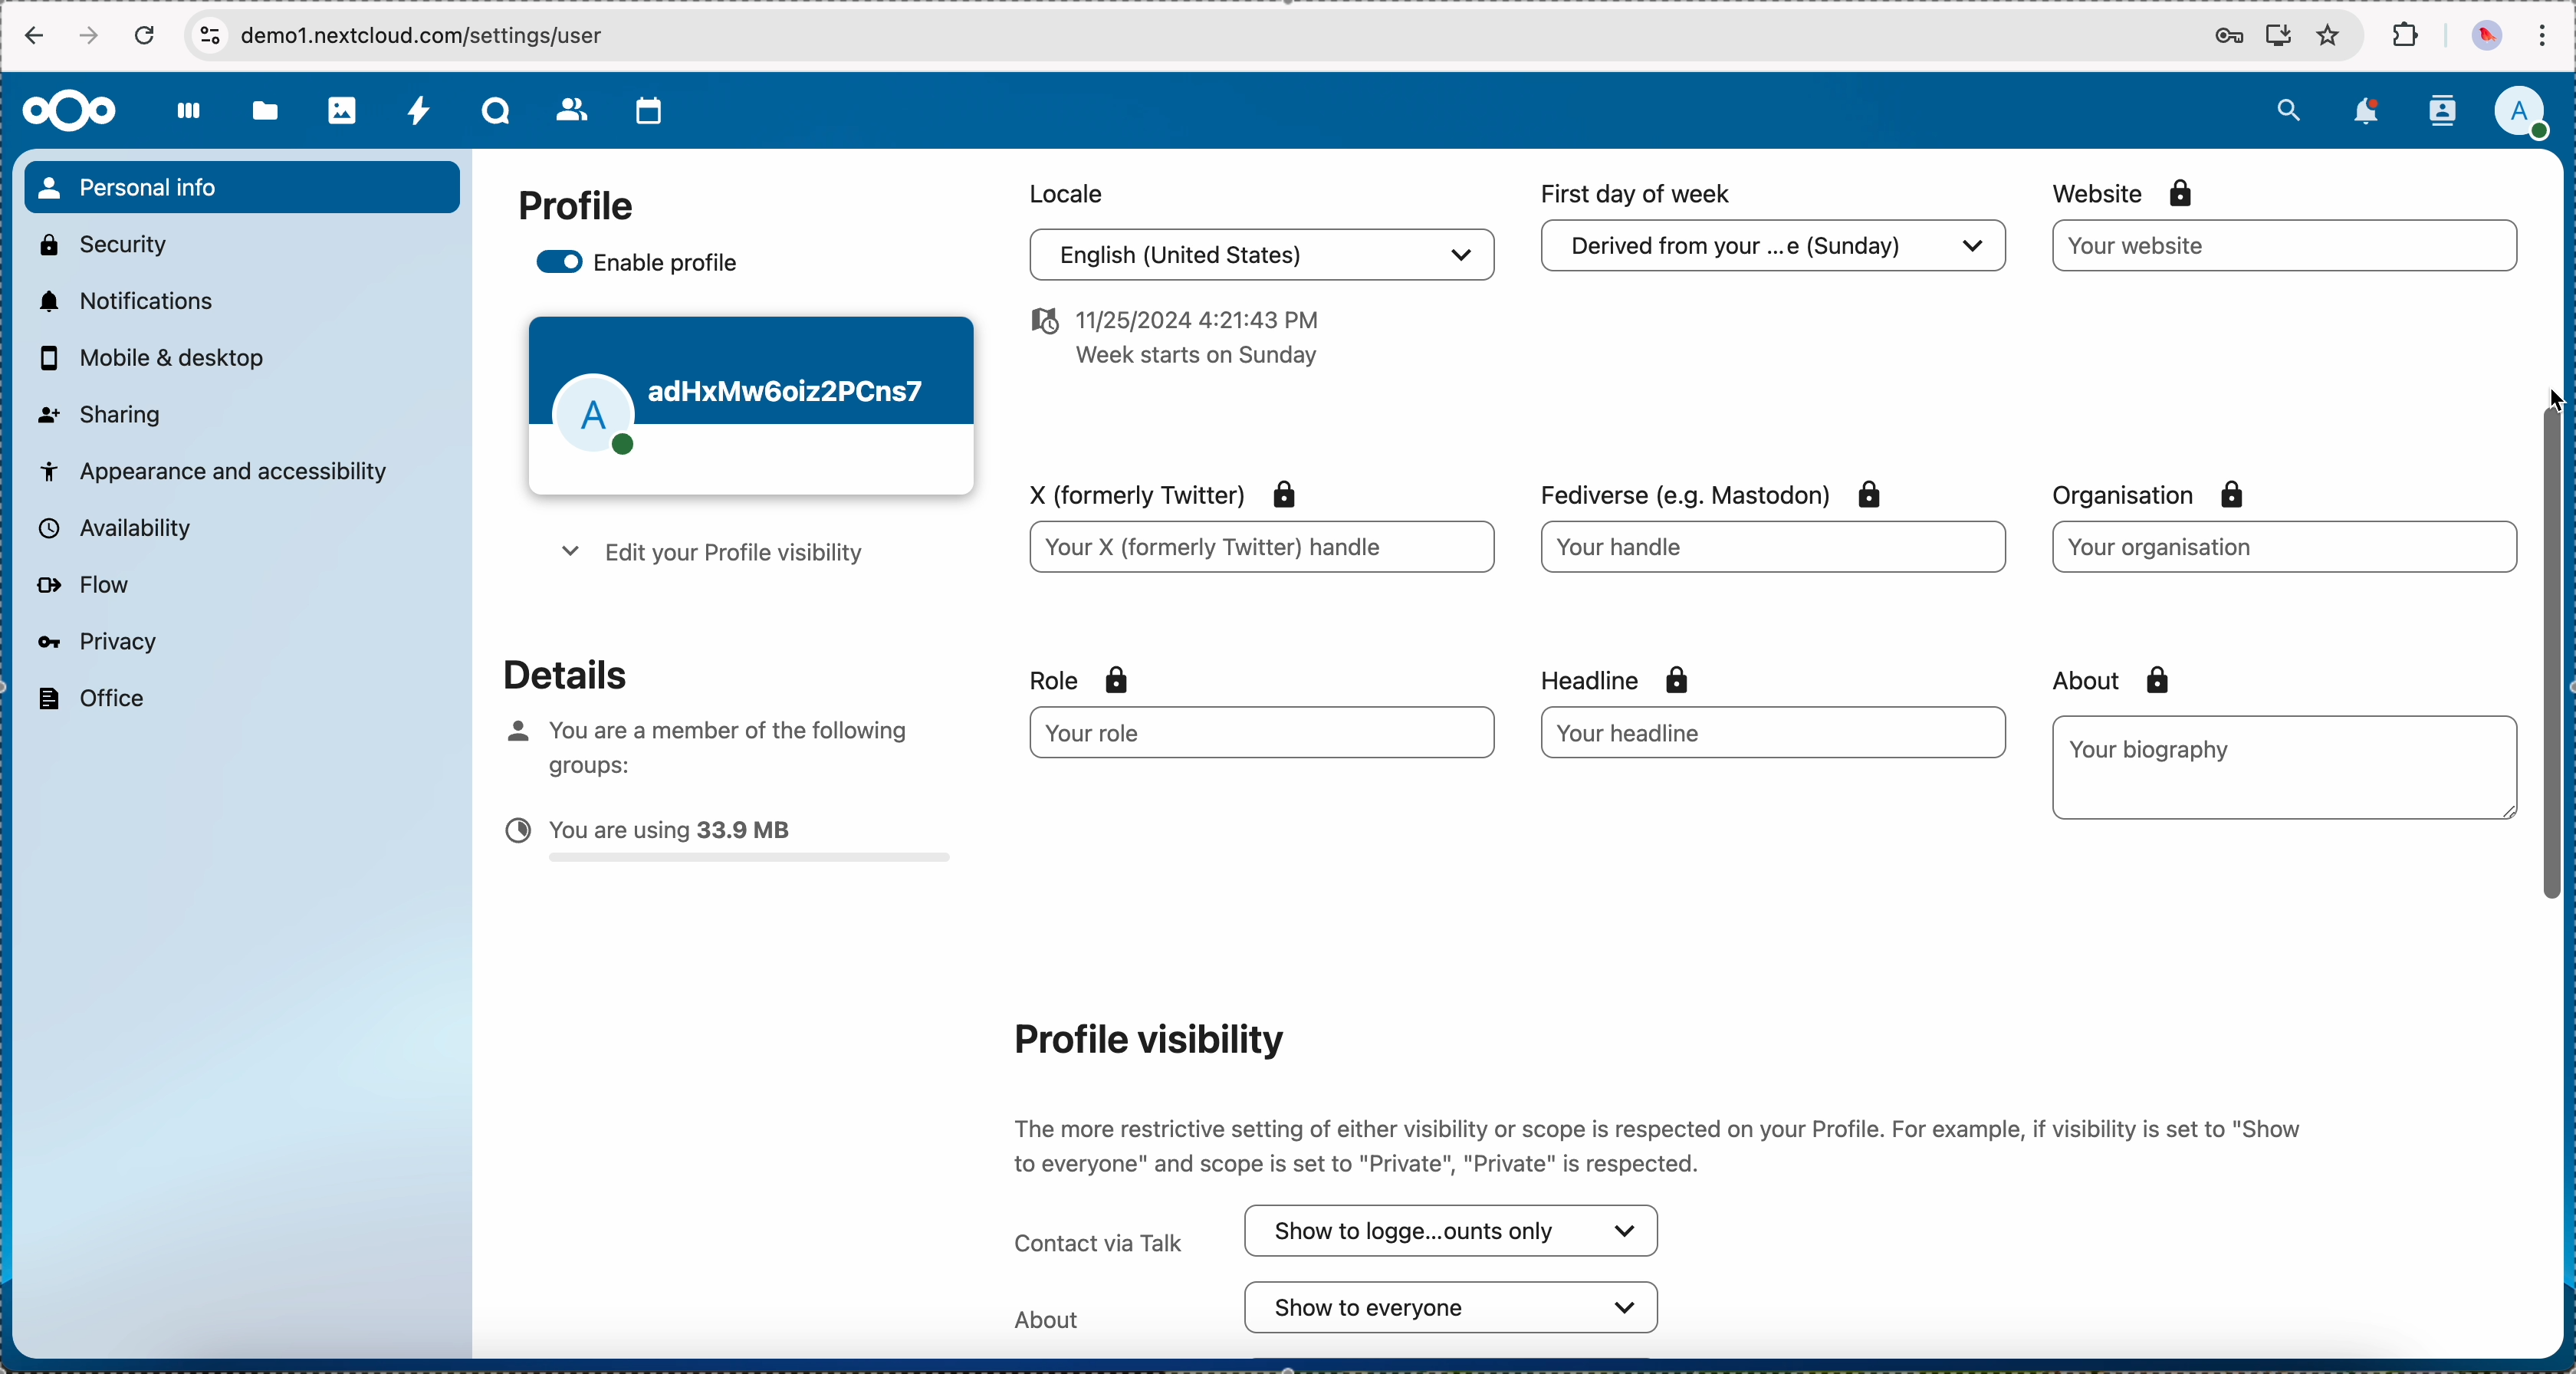 The image size is (2576, 1374). I want to click on english, so click(1256, 258).